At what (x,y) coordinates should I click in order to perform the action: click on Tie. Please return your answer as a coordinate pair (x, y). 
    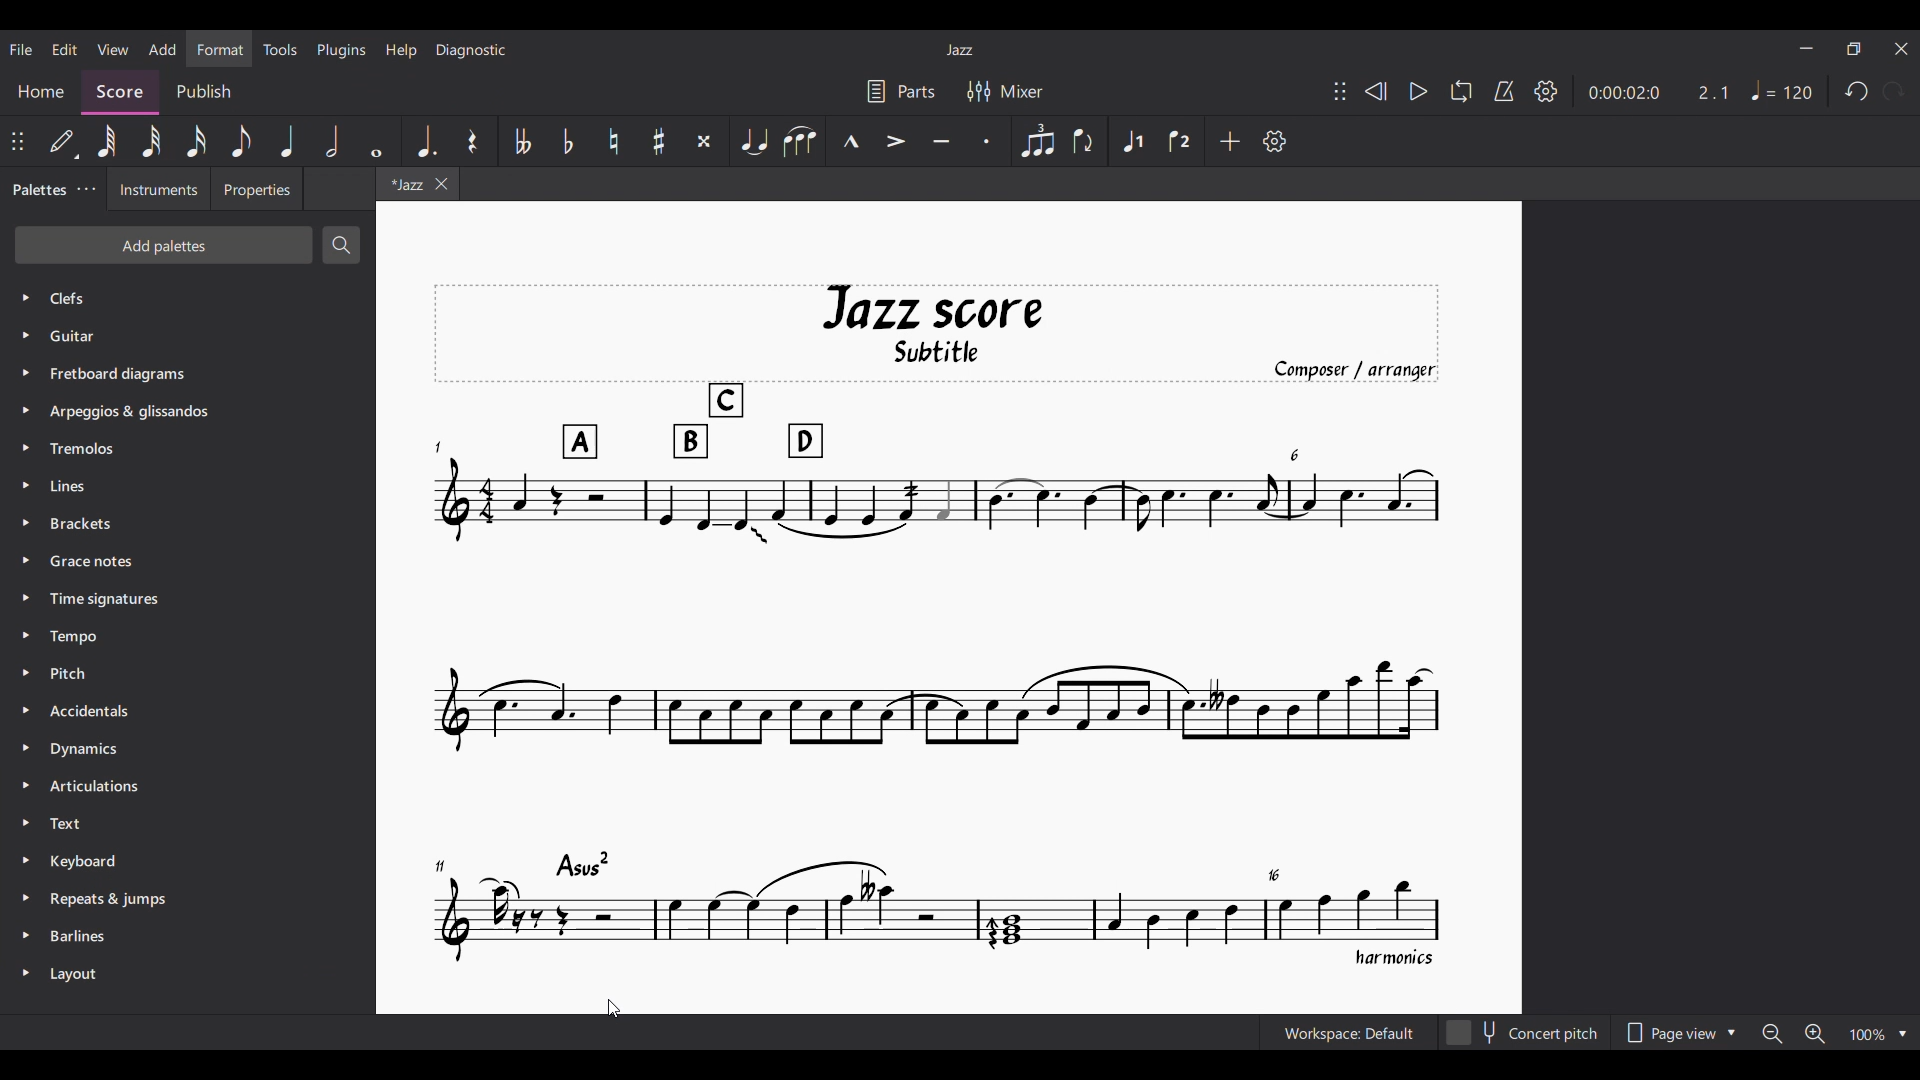
    Looking at the image, I should click on (754, 141).